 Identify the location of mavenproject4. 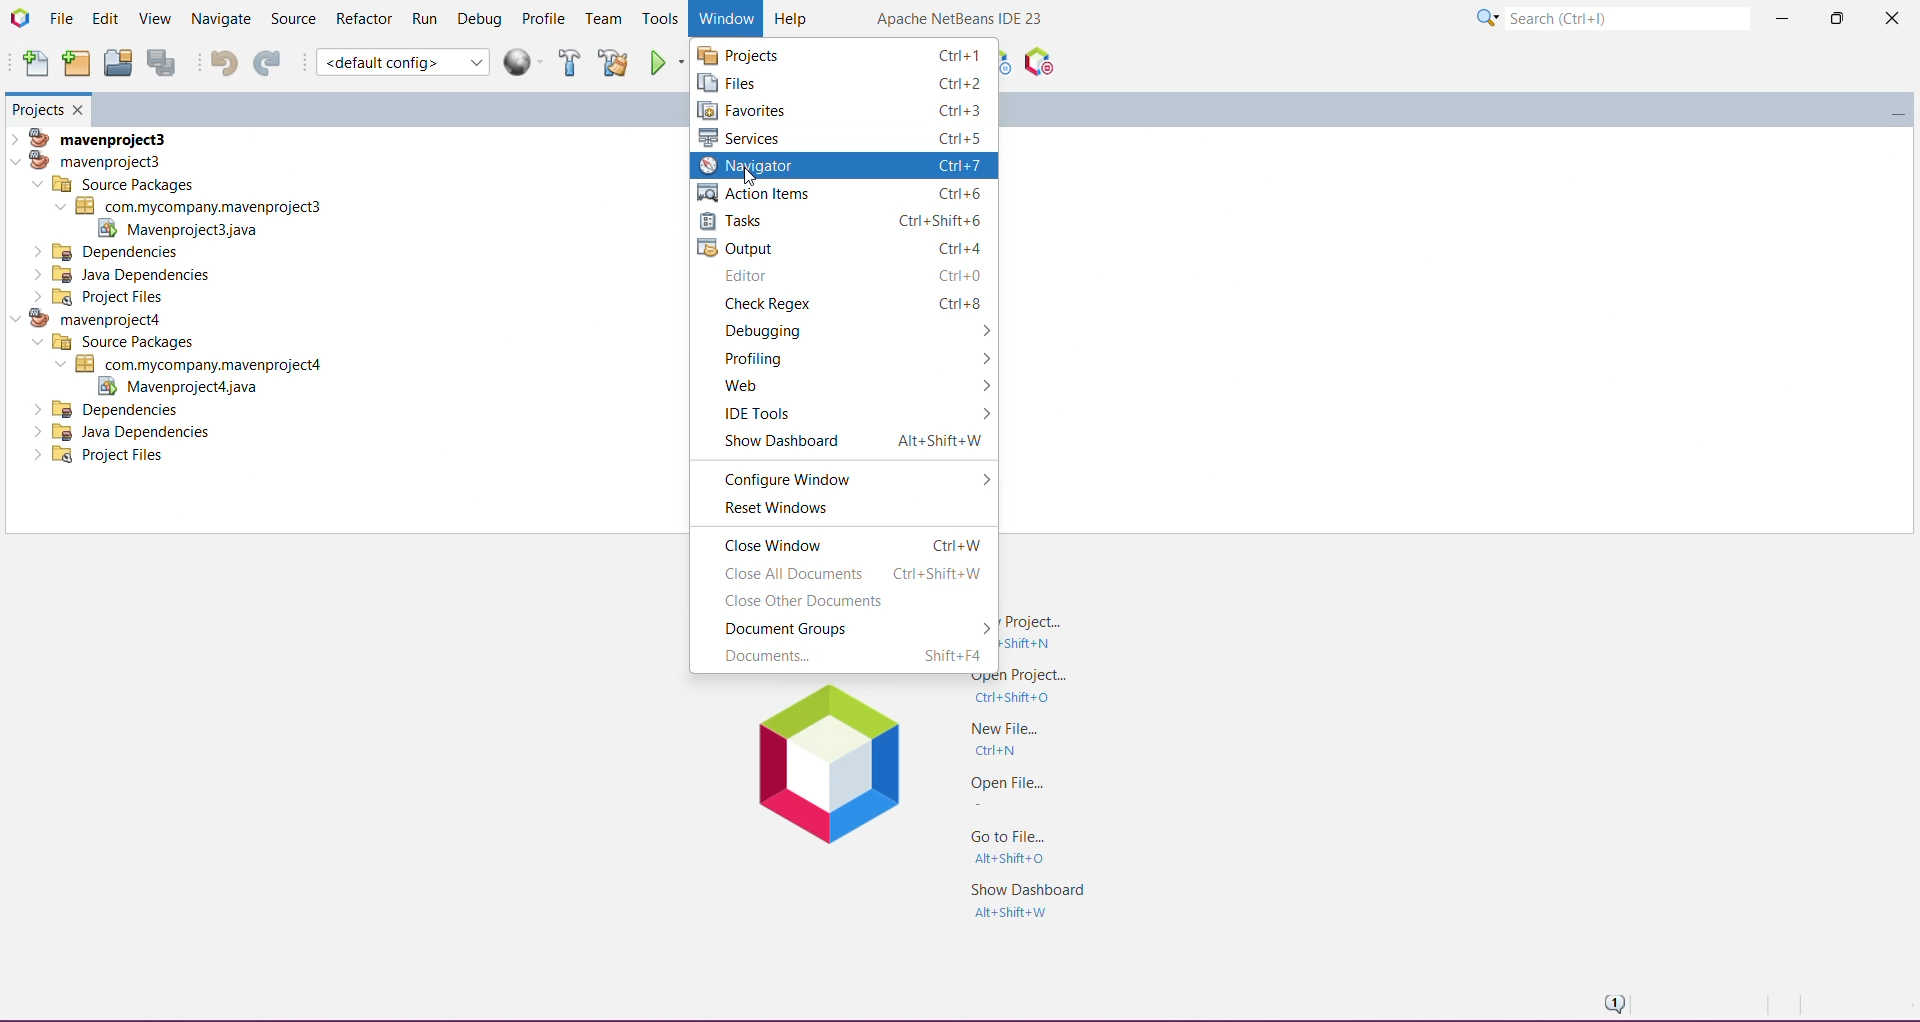
(96, 318).